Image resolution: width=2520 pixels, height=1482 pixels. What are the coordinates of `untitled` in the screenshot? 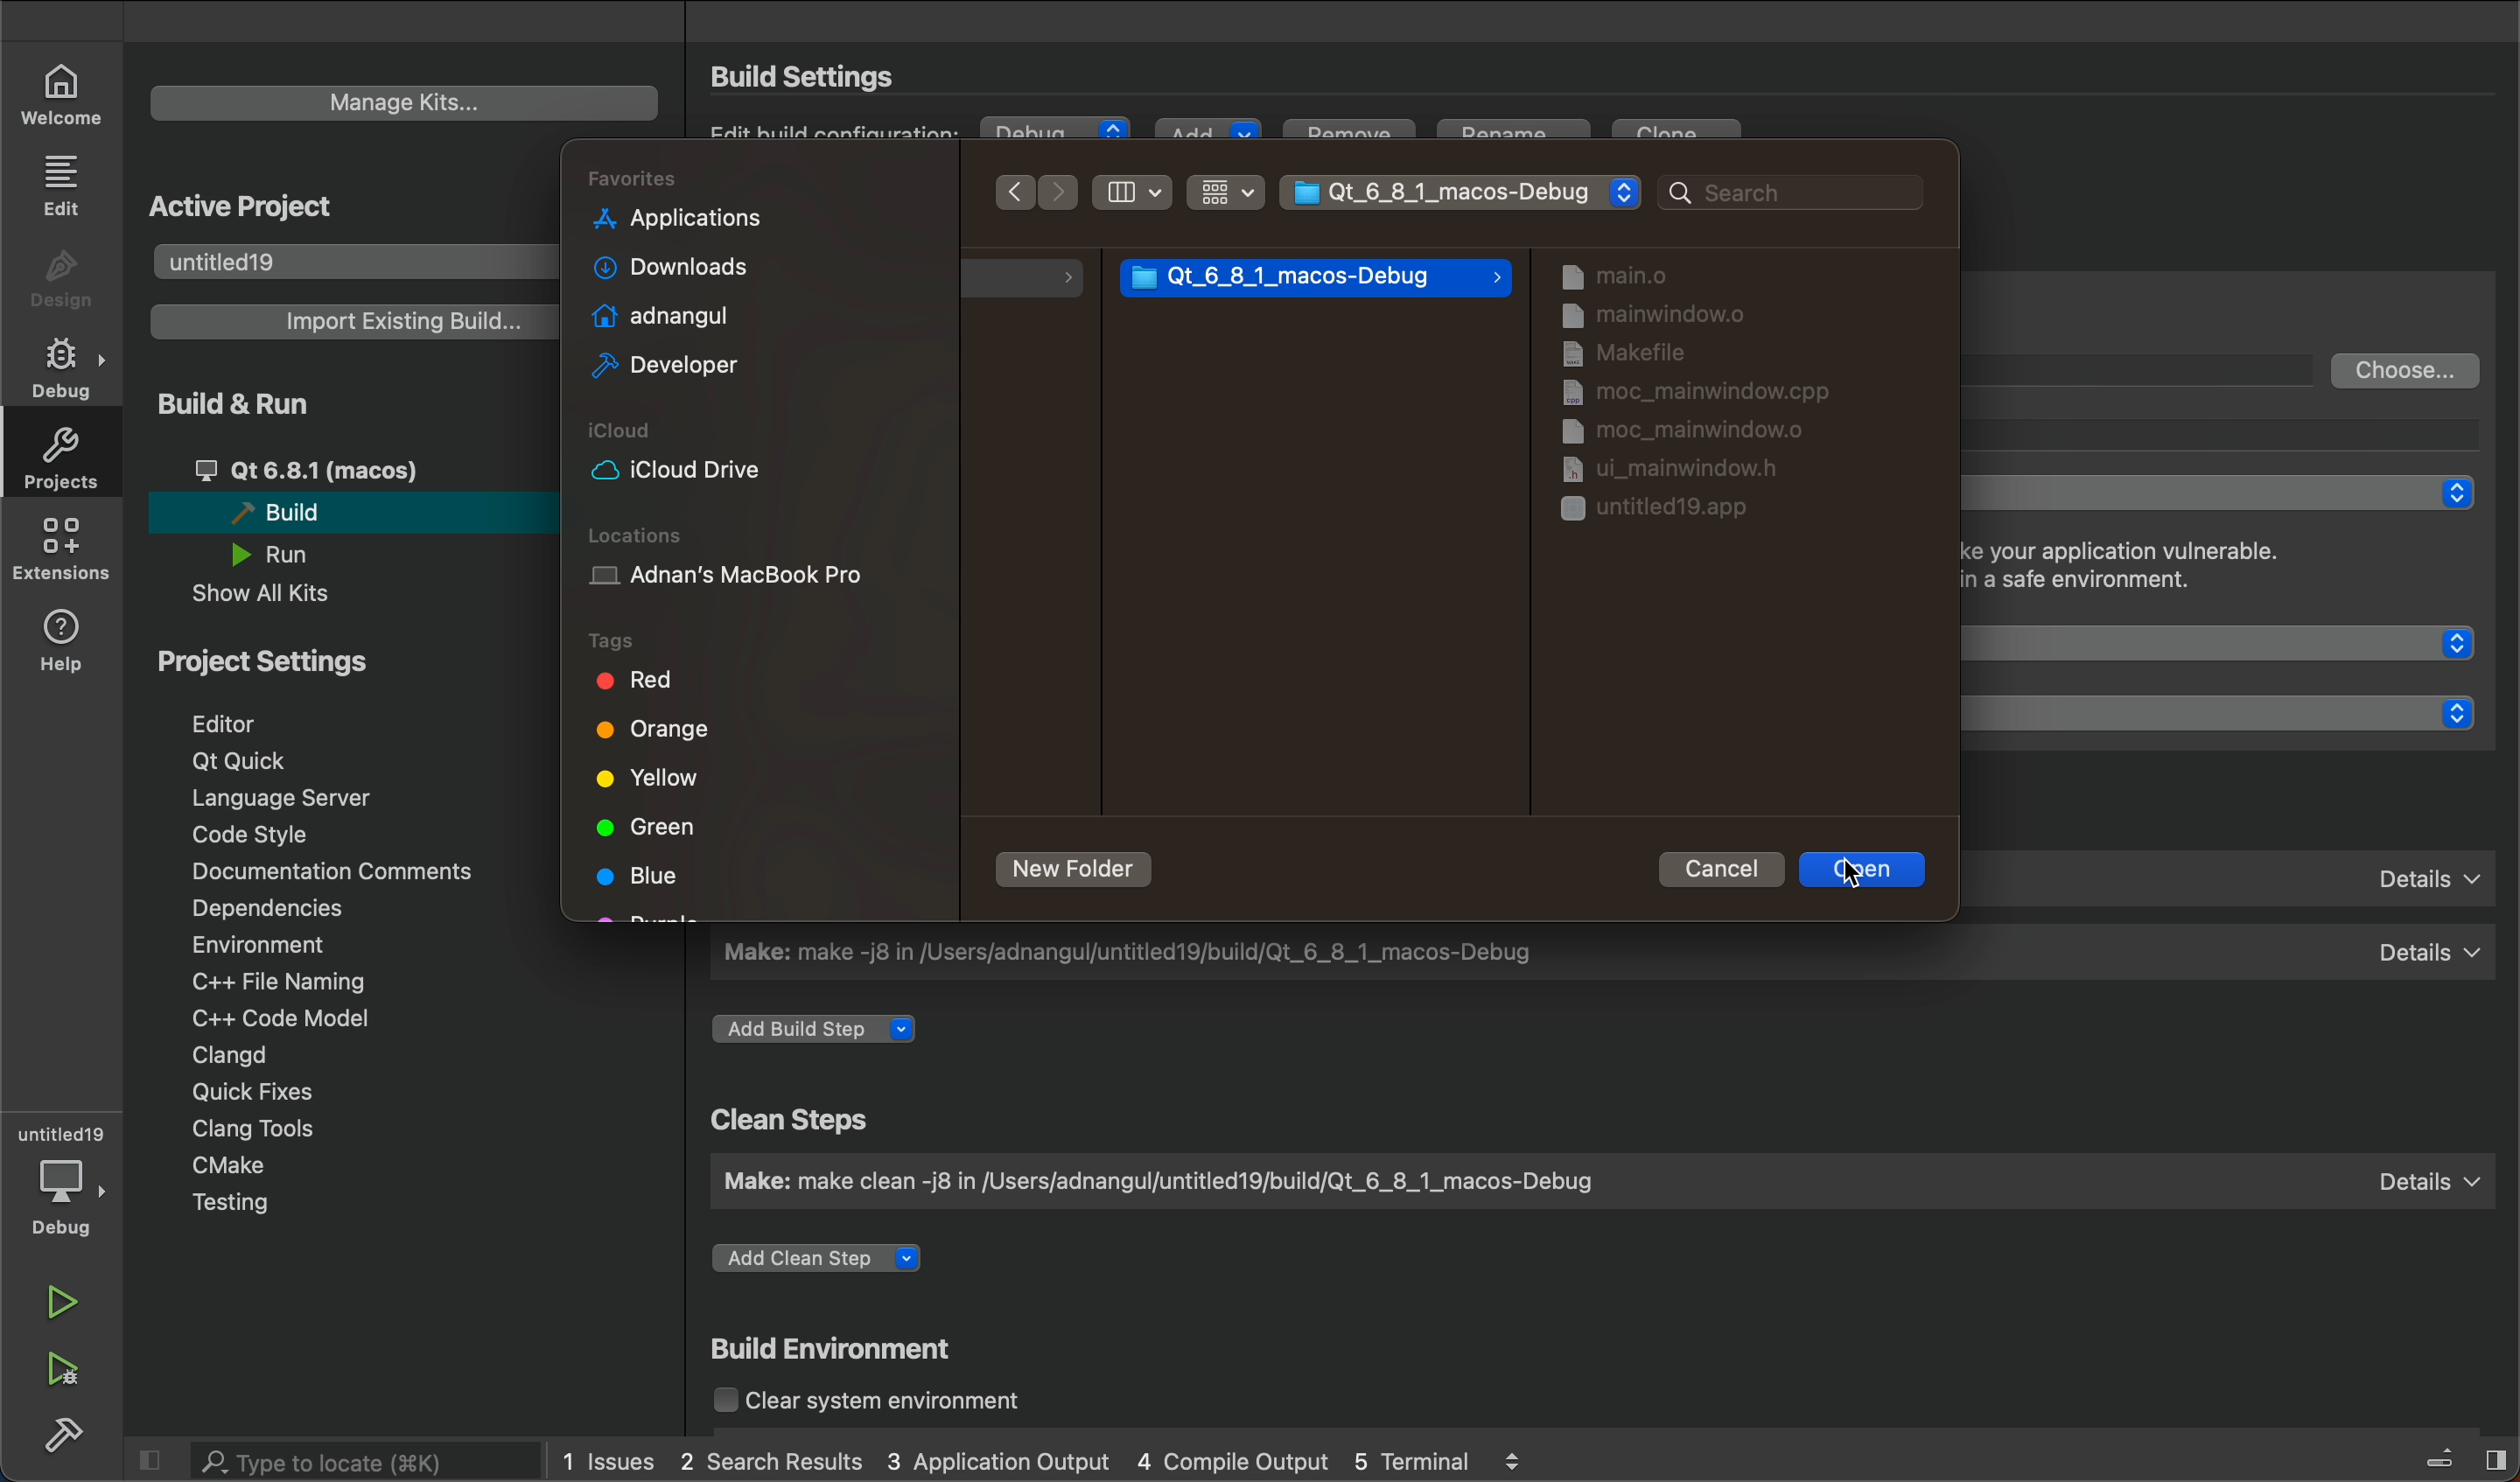 It's located at (1668, 511).